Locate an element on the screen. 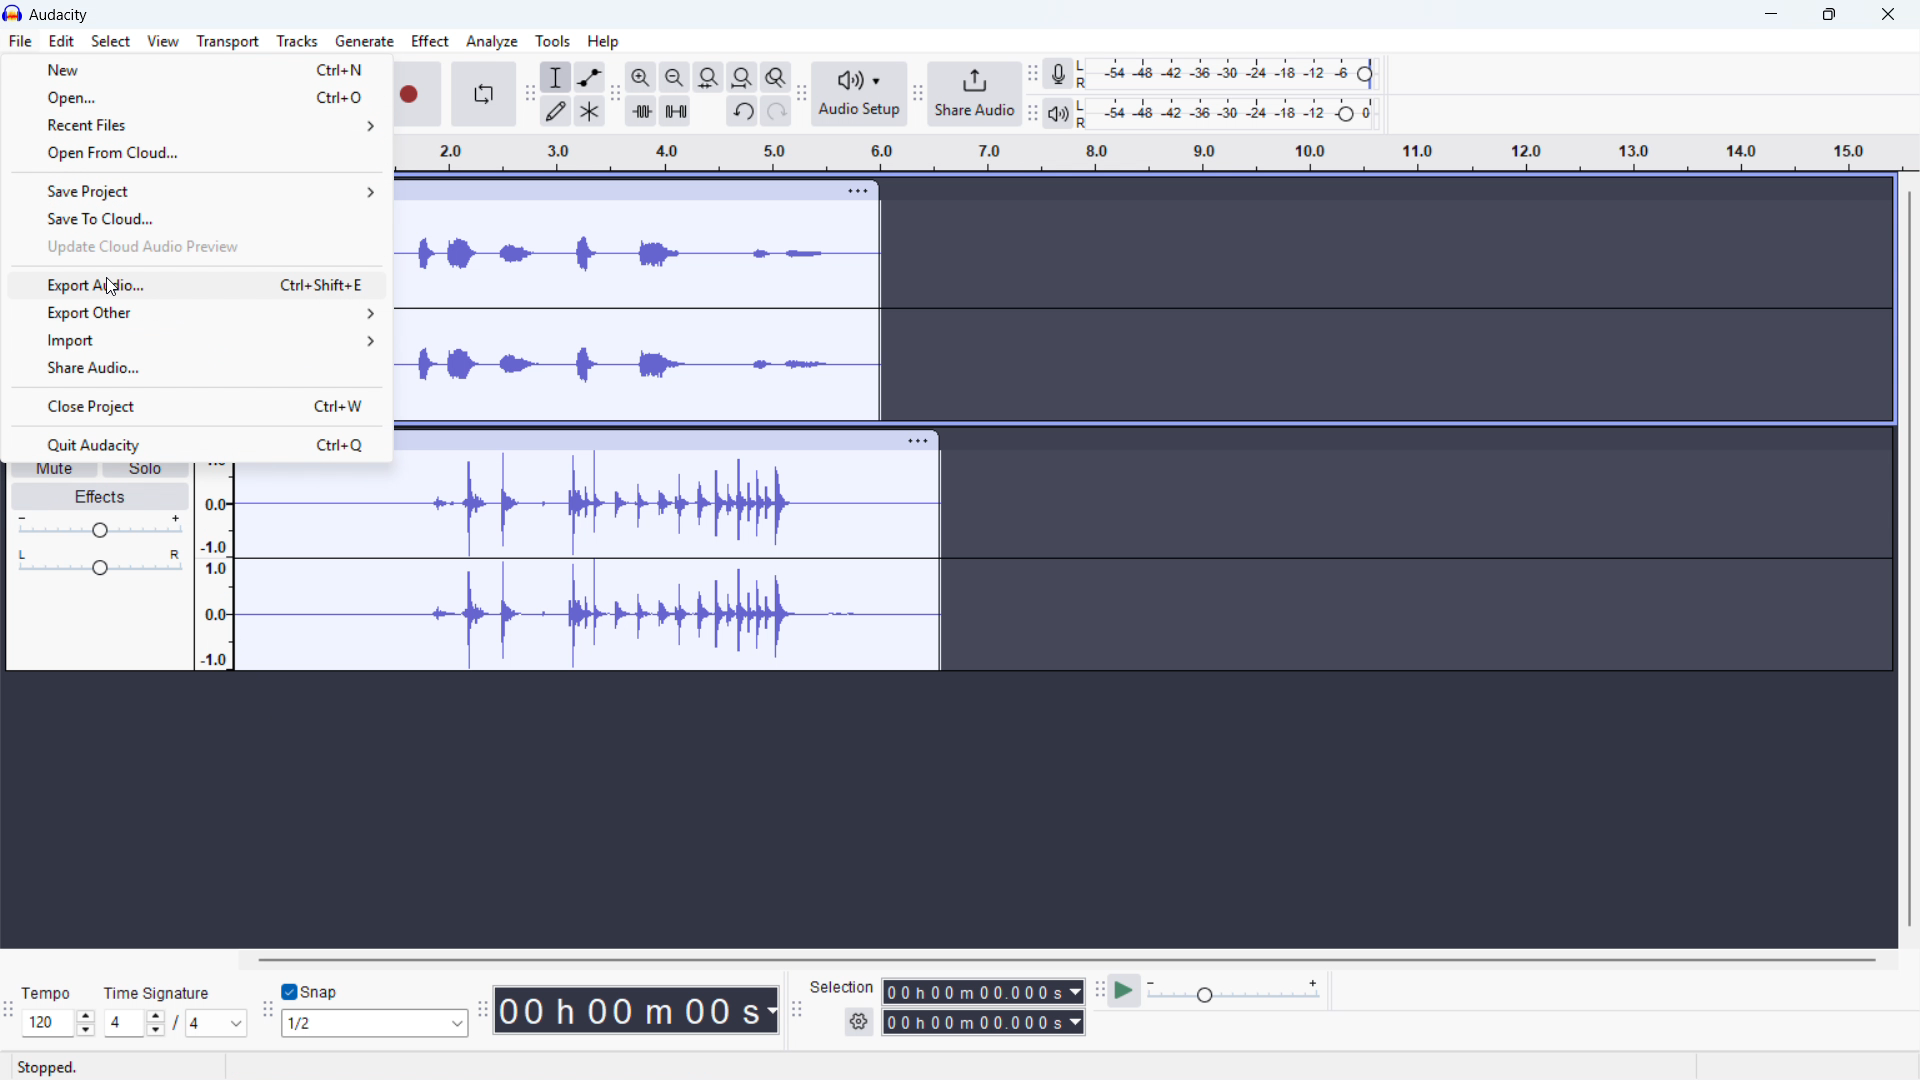 The image size is (1920, 1080). Edit toolbar  is located at coordinates (528, 96).